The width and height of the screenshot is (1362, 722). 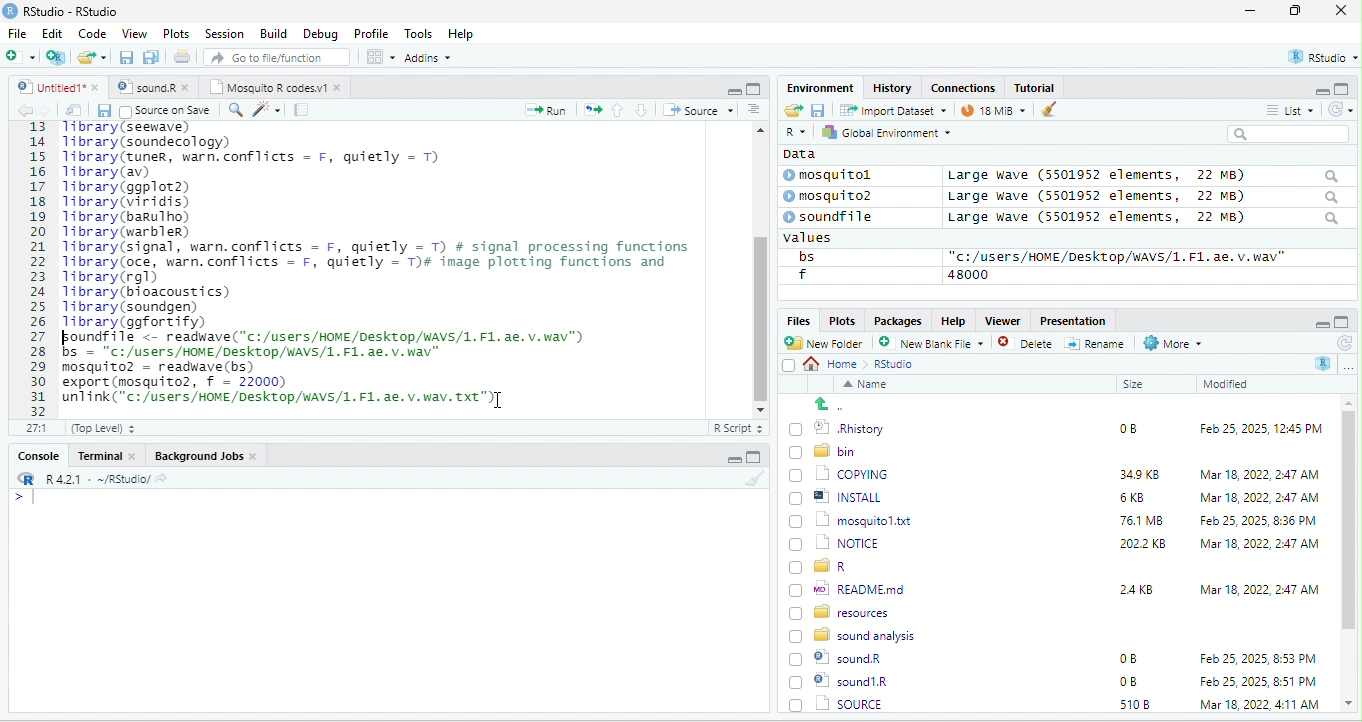 What do you see at coordinates (838, 426) in the screenshot?
I see `© Rhistory` at bounding box center [838, 426].